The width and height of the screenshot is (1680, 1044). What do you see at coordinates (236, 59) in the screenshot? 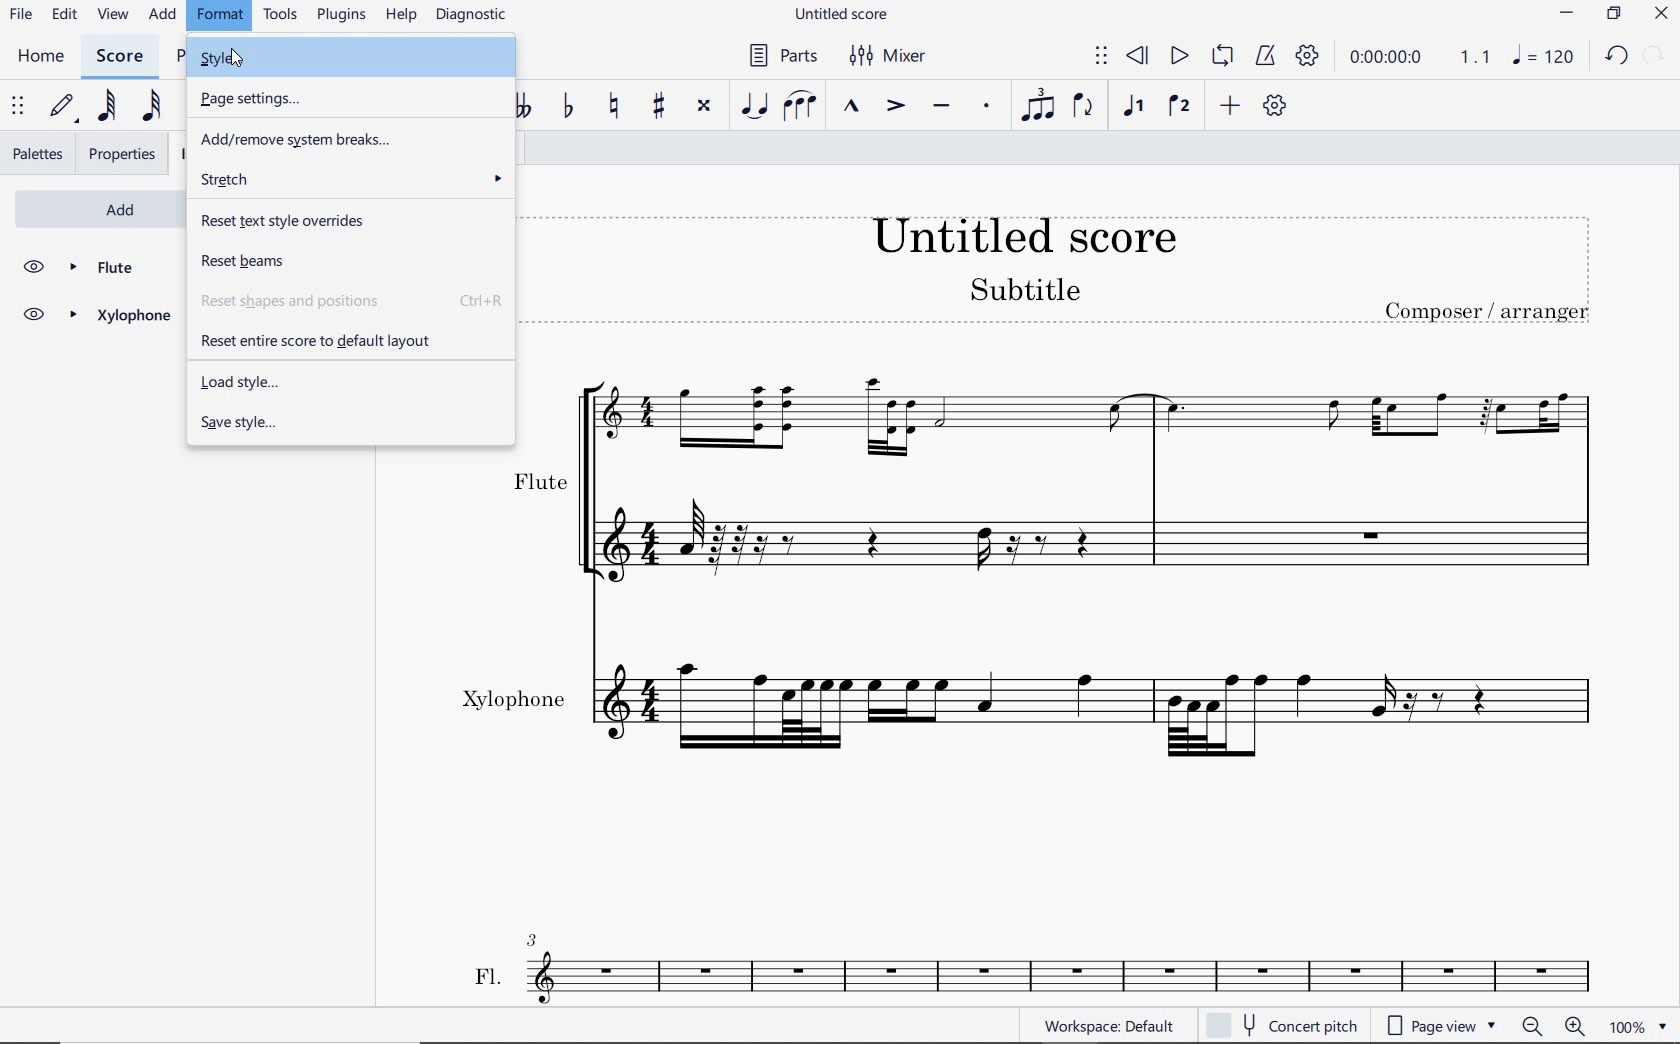
I see `cursor` at bounding box center [236, 59].